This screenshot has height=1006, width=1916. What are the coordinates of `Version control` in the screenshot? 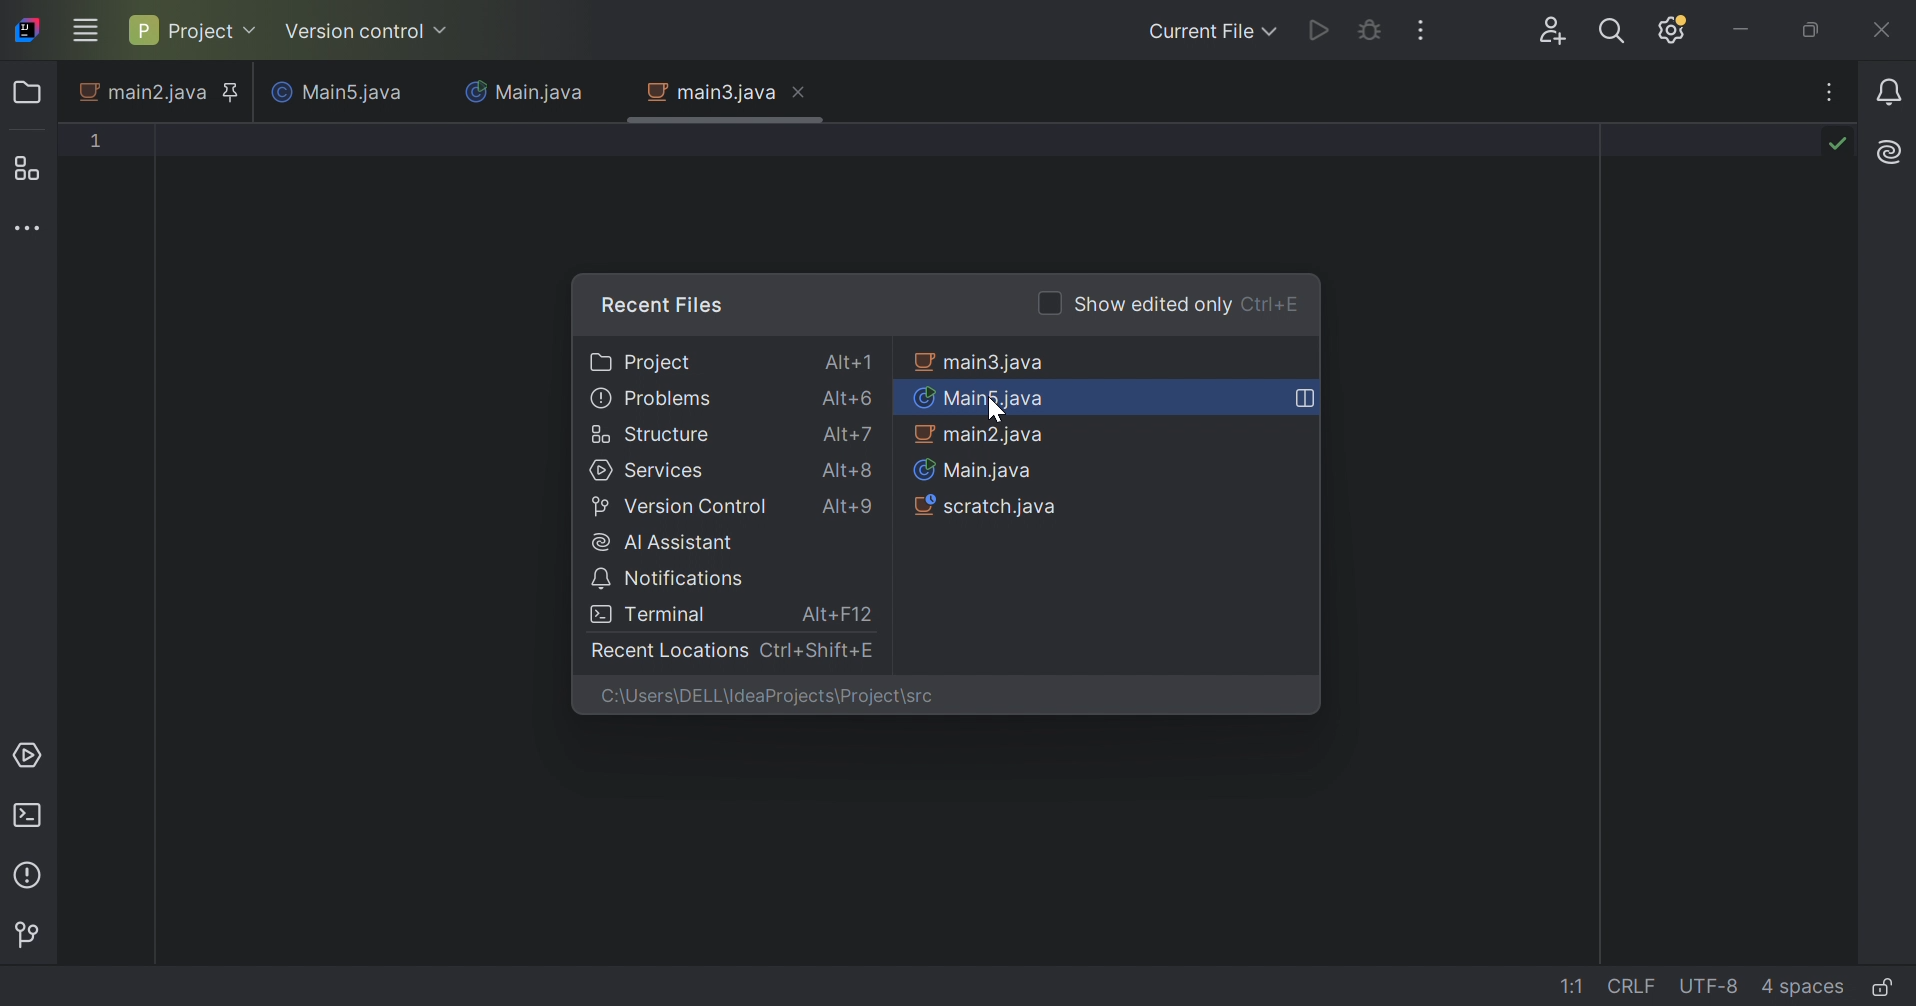 It's located at (684, 507).